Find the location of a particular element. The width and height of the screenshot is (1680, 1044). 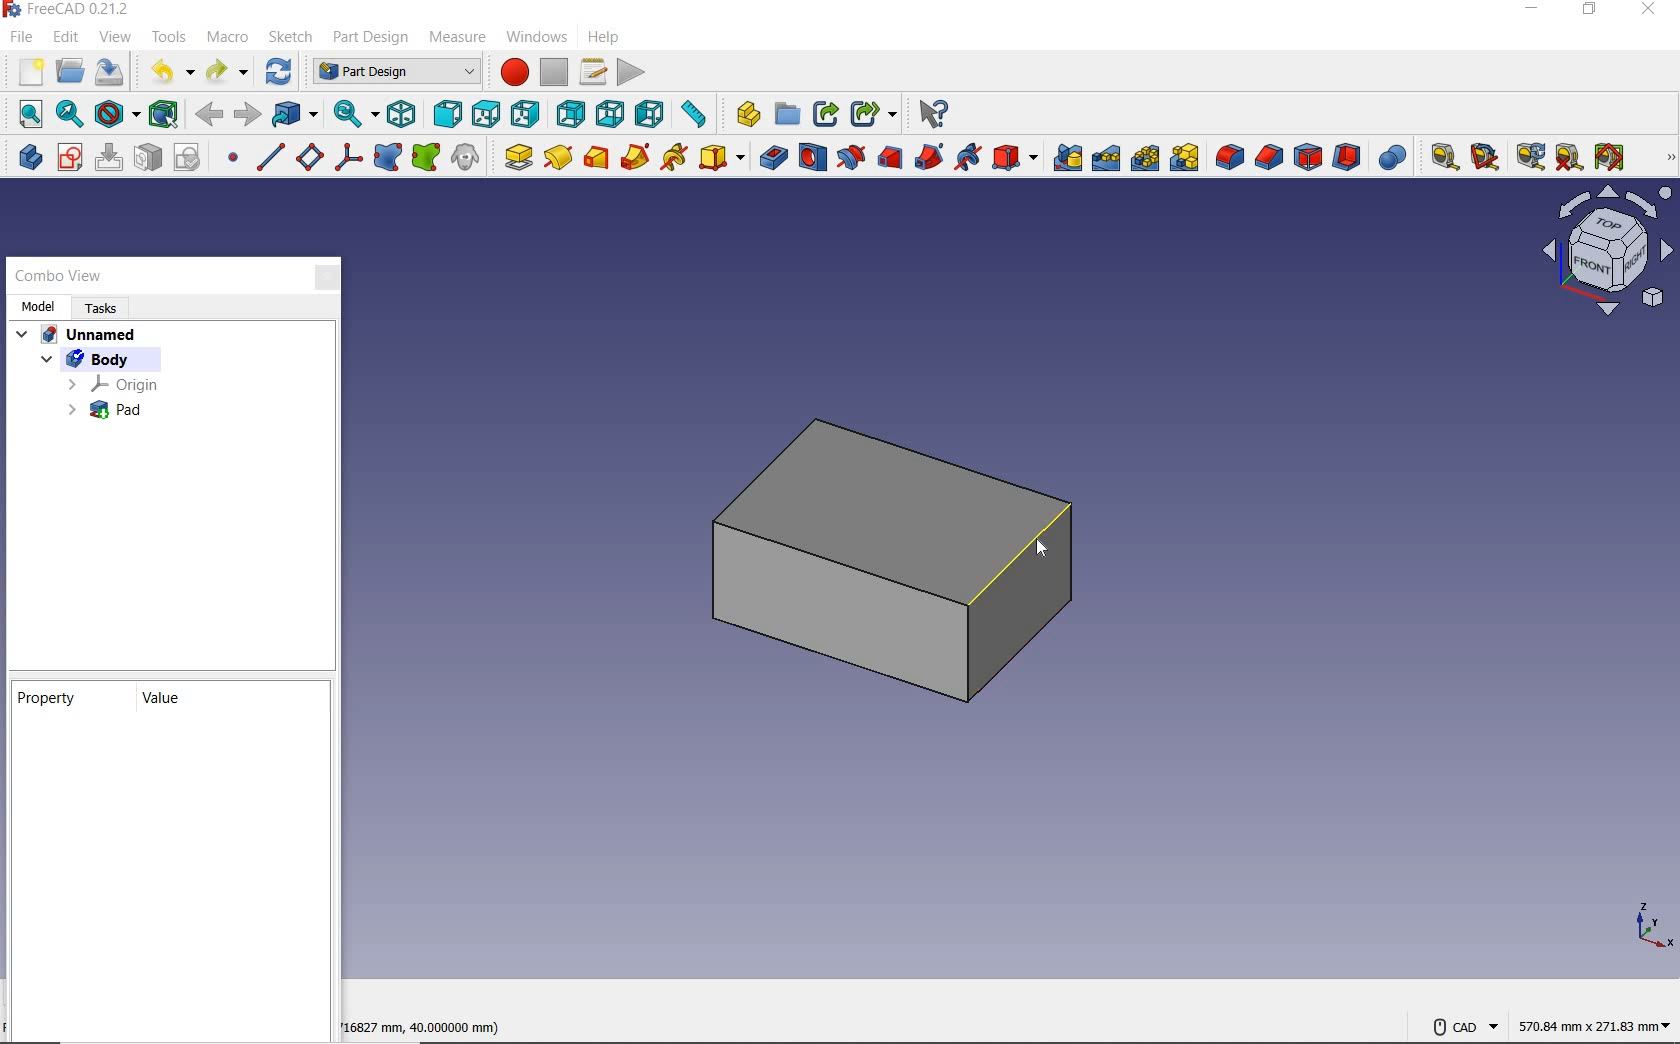

macros is located at coordinates (596, 72).